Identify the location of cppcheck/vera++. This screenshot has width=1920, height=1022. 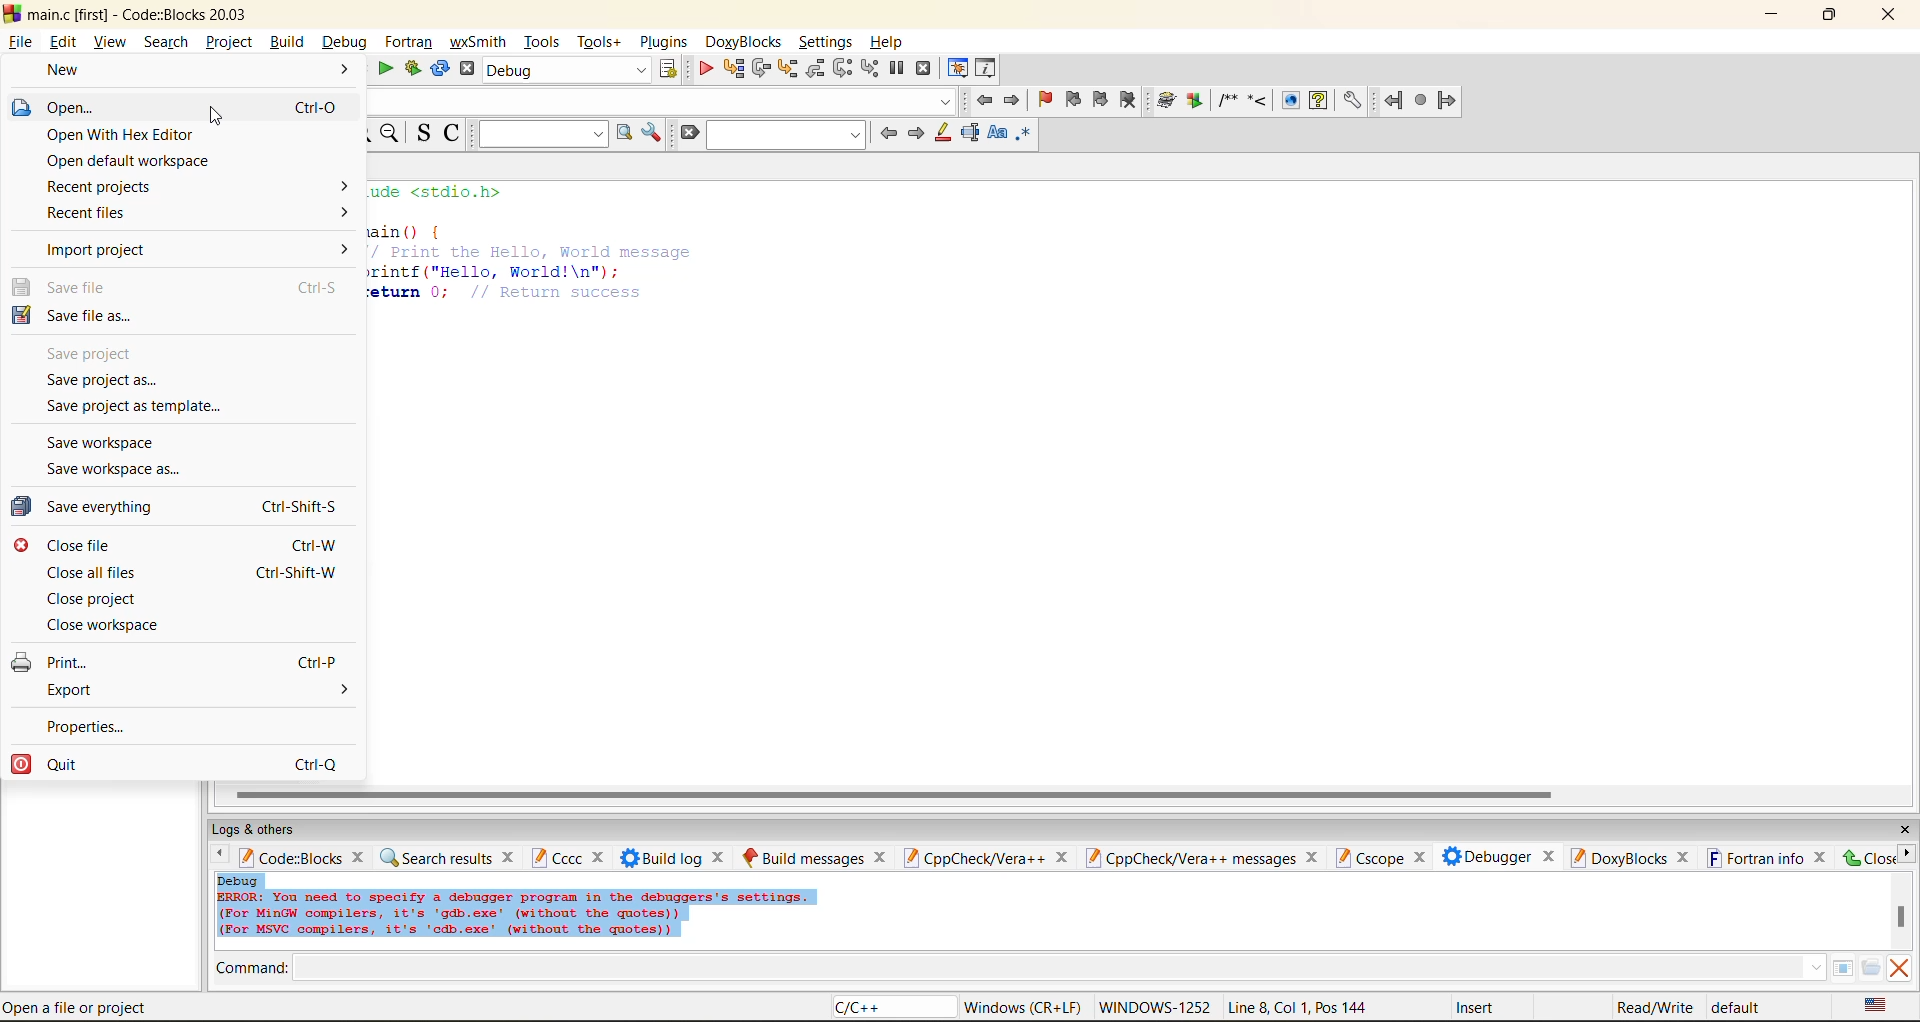
(972, 859).